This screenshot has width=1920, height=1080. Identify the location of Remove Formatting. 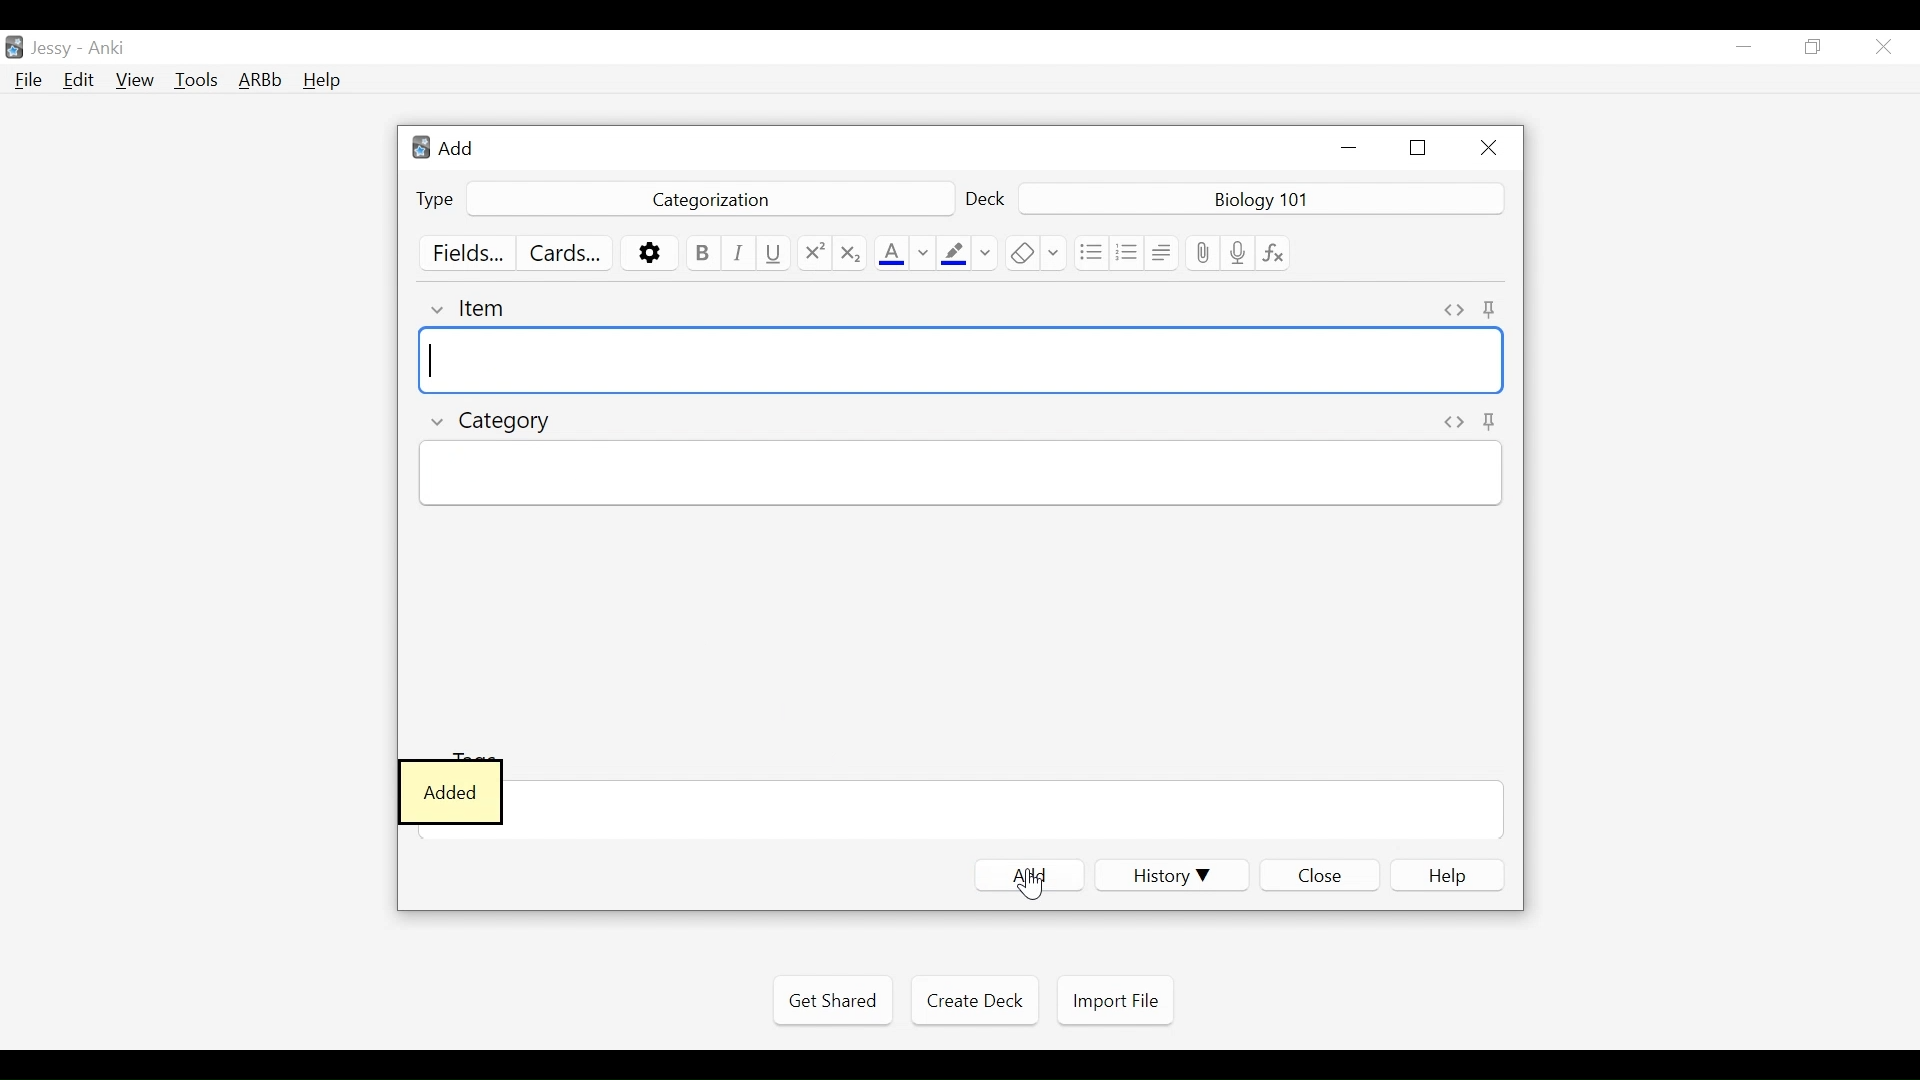
(1036, 253).